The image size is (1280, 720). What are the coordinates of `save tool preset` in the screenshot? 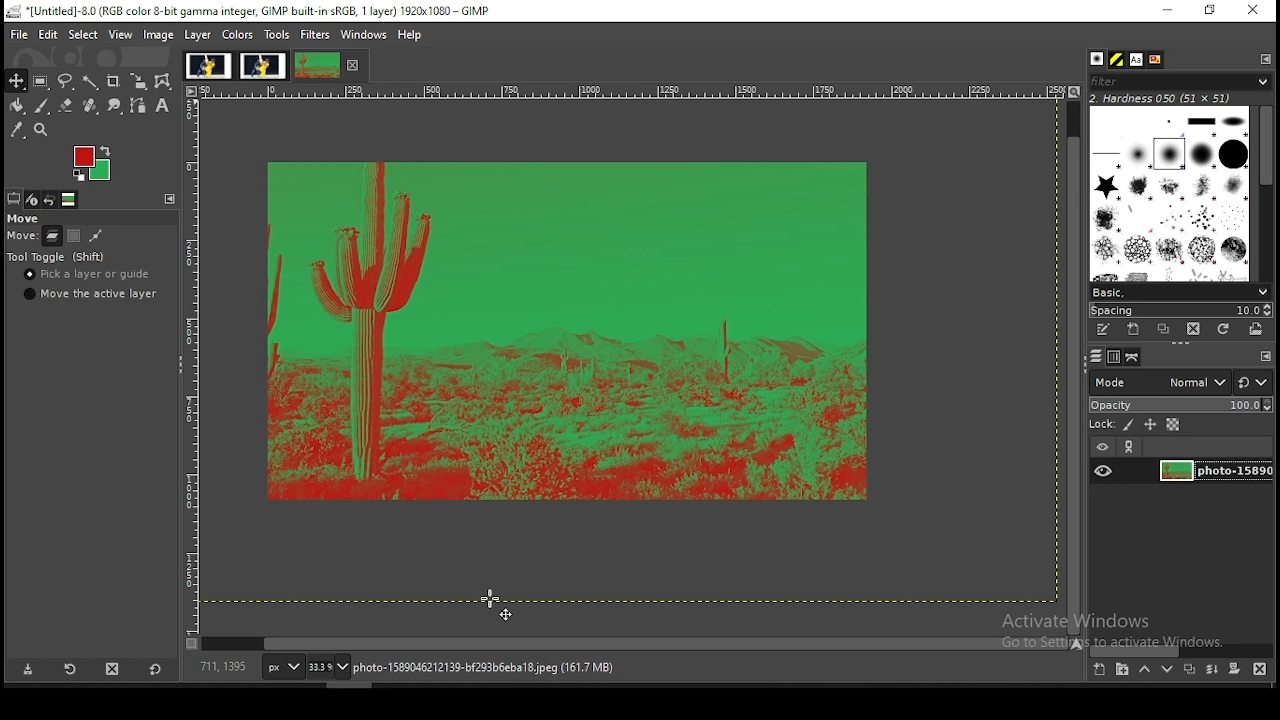 It's located at (26, 670).